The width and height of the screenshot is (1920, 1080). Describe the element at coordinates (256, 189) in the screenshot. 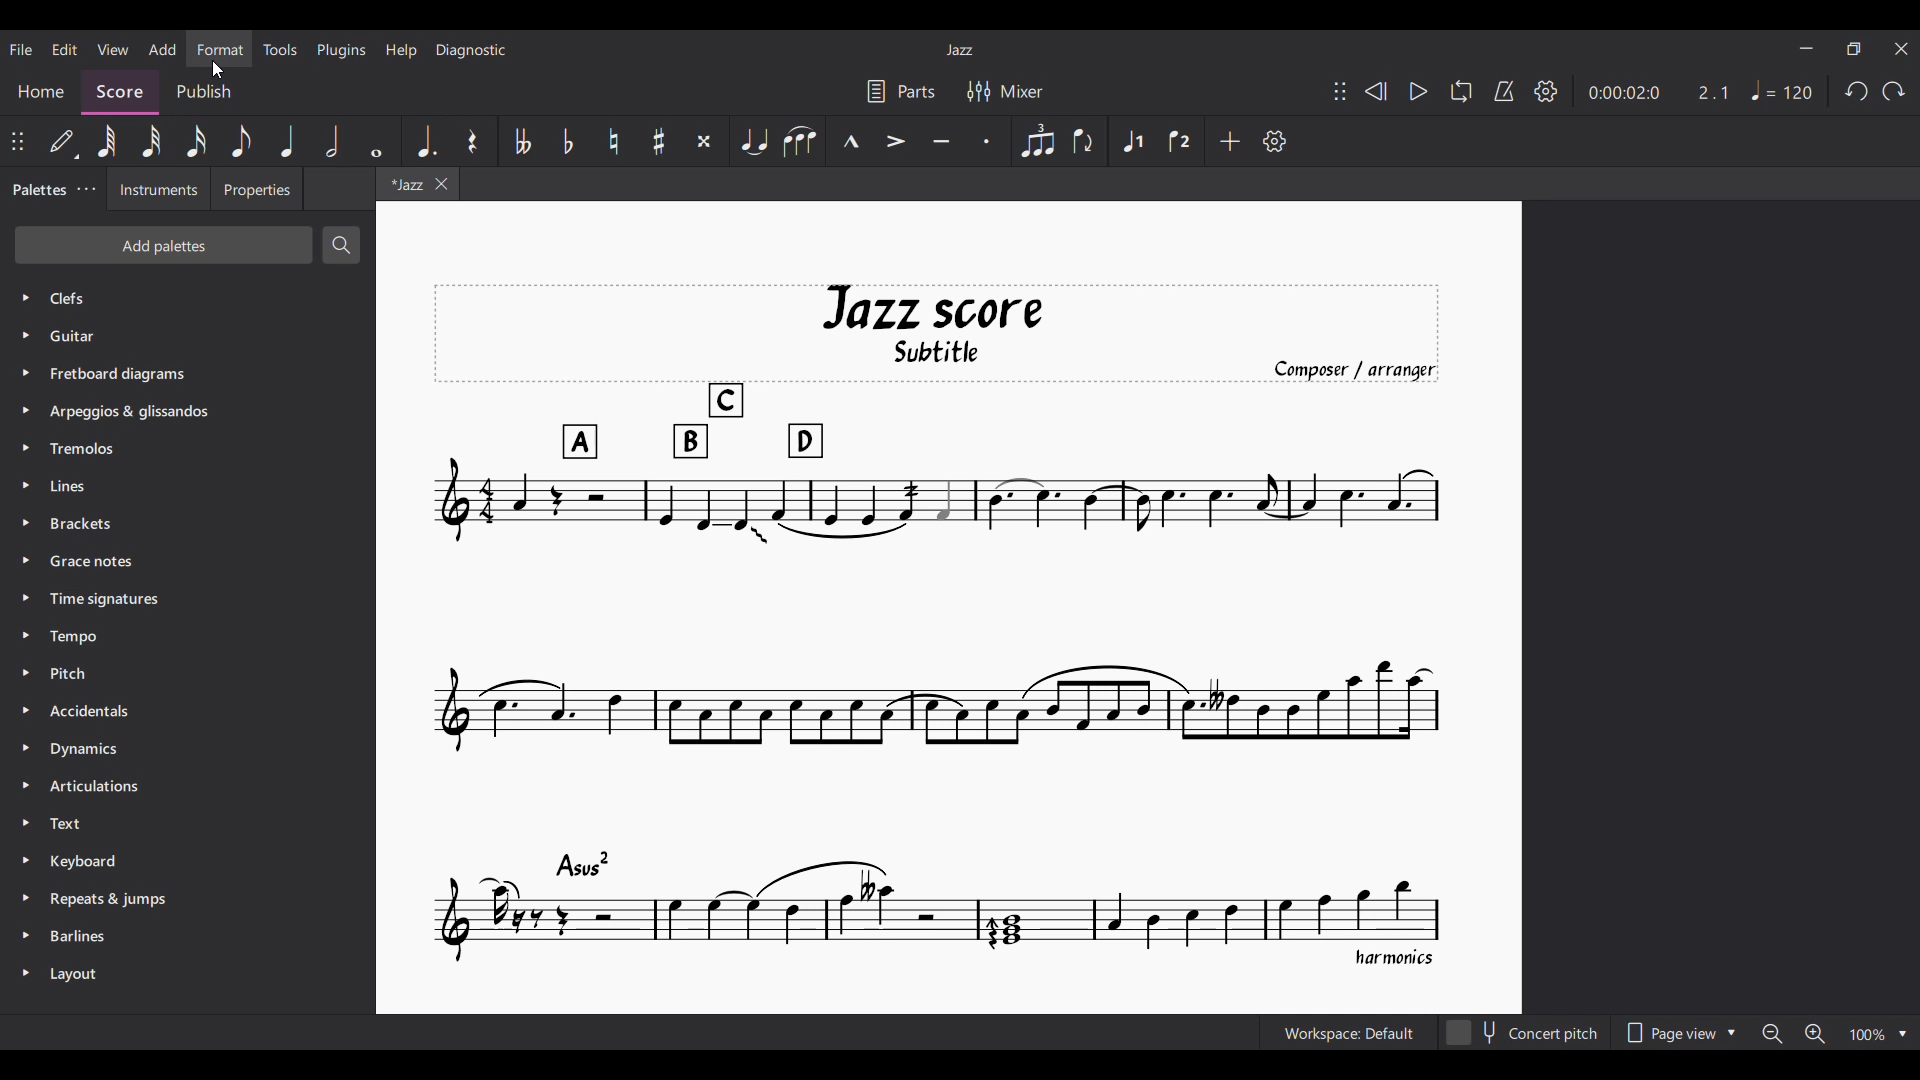

I see `Properties` at that location.